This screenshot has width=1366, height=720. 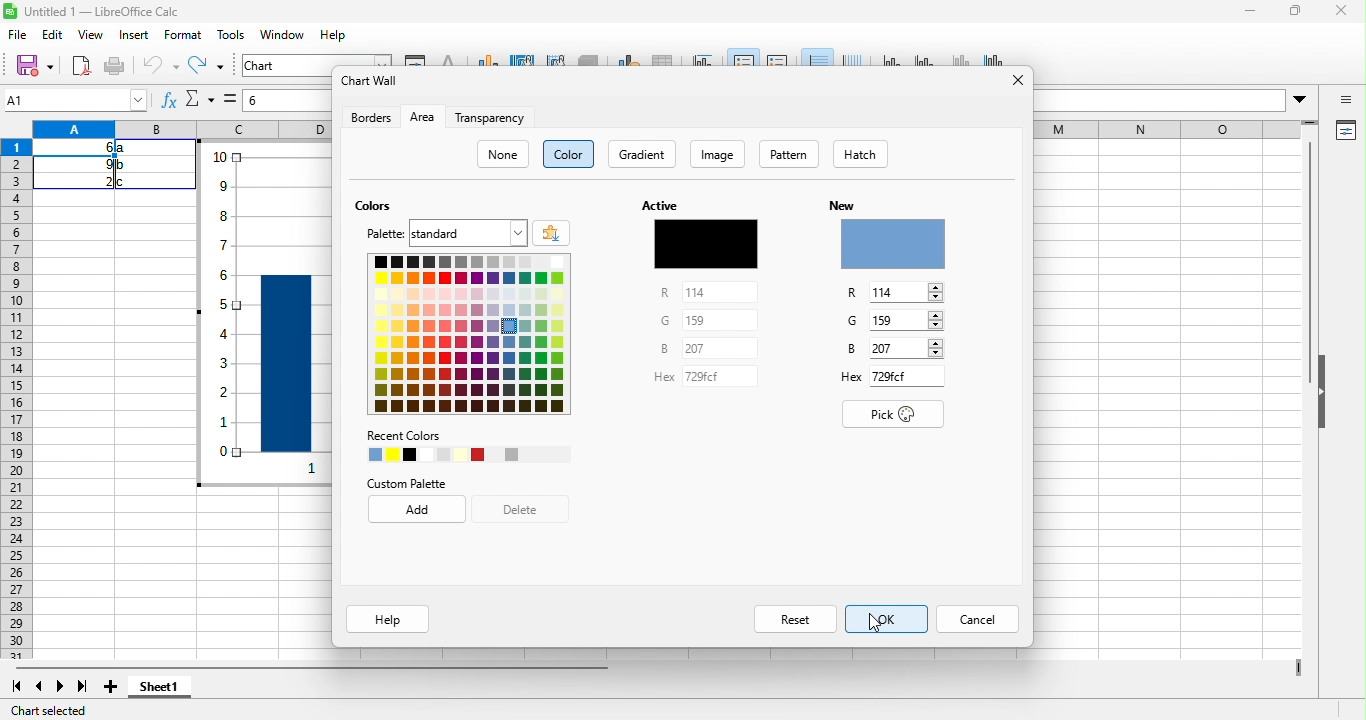 What do you see at coordinates (20, 400) in the screenshot?
I see `row headings` at bounding box center [20, 400].